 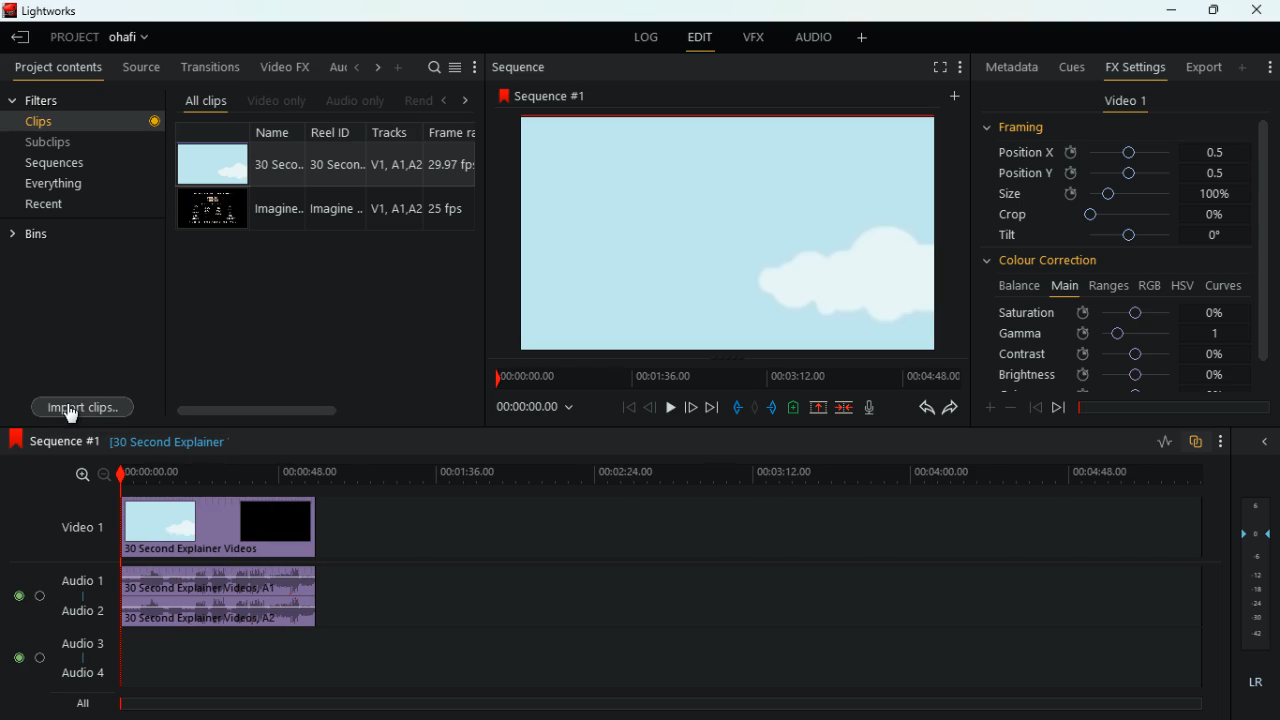 I want to click on subclips, so click(x=78, y=140).